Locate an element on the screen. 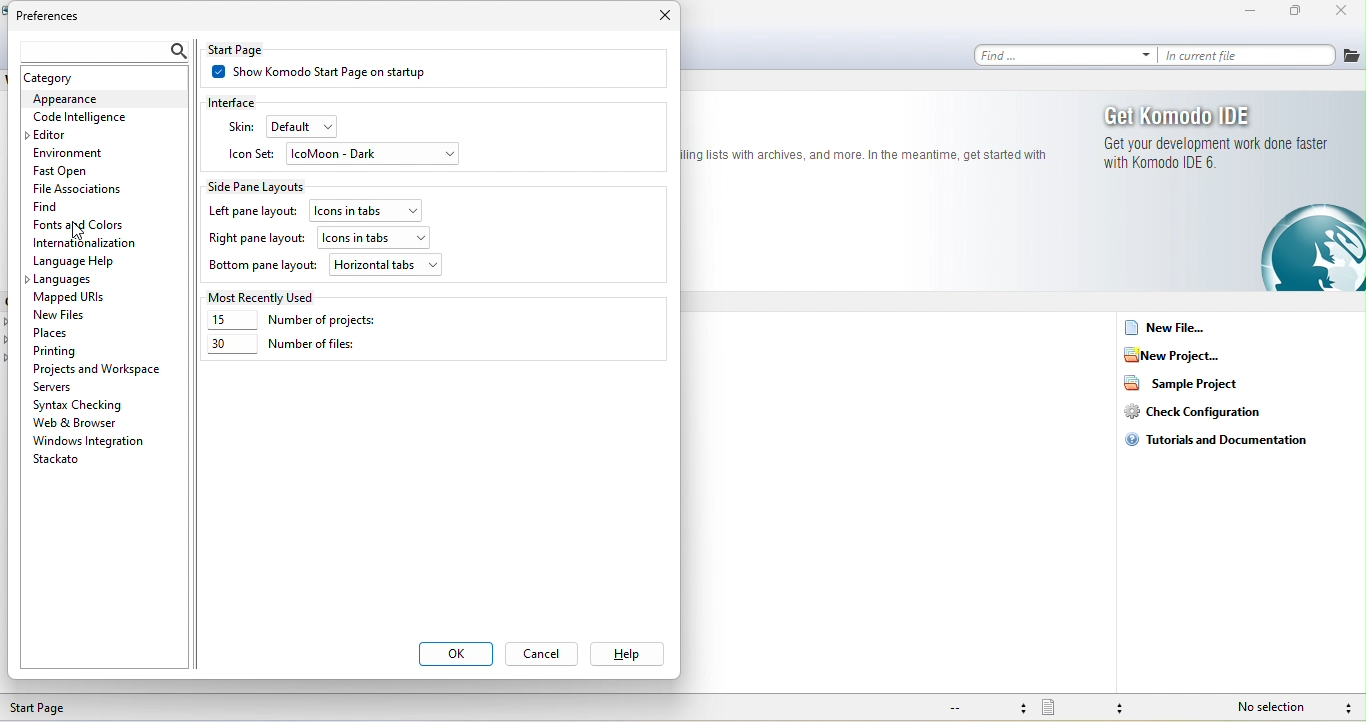 The height and width of the screenshot is (722, 1366). check configuration is located at coordinates (1202, 414).